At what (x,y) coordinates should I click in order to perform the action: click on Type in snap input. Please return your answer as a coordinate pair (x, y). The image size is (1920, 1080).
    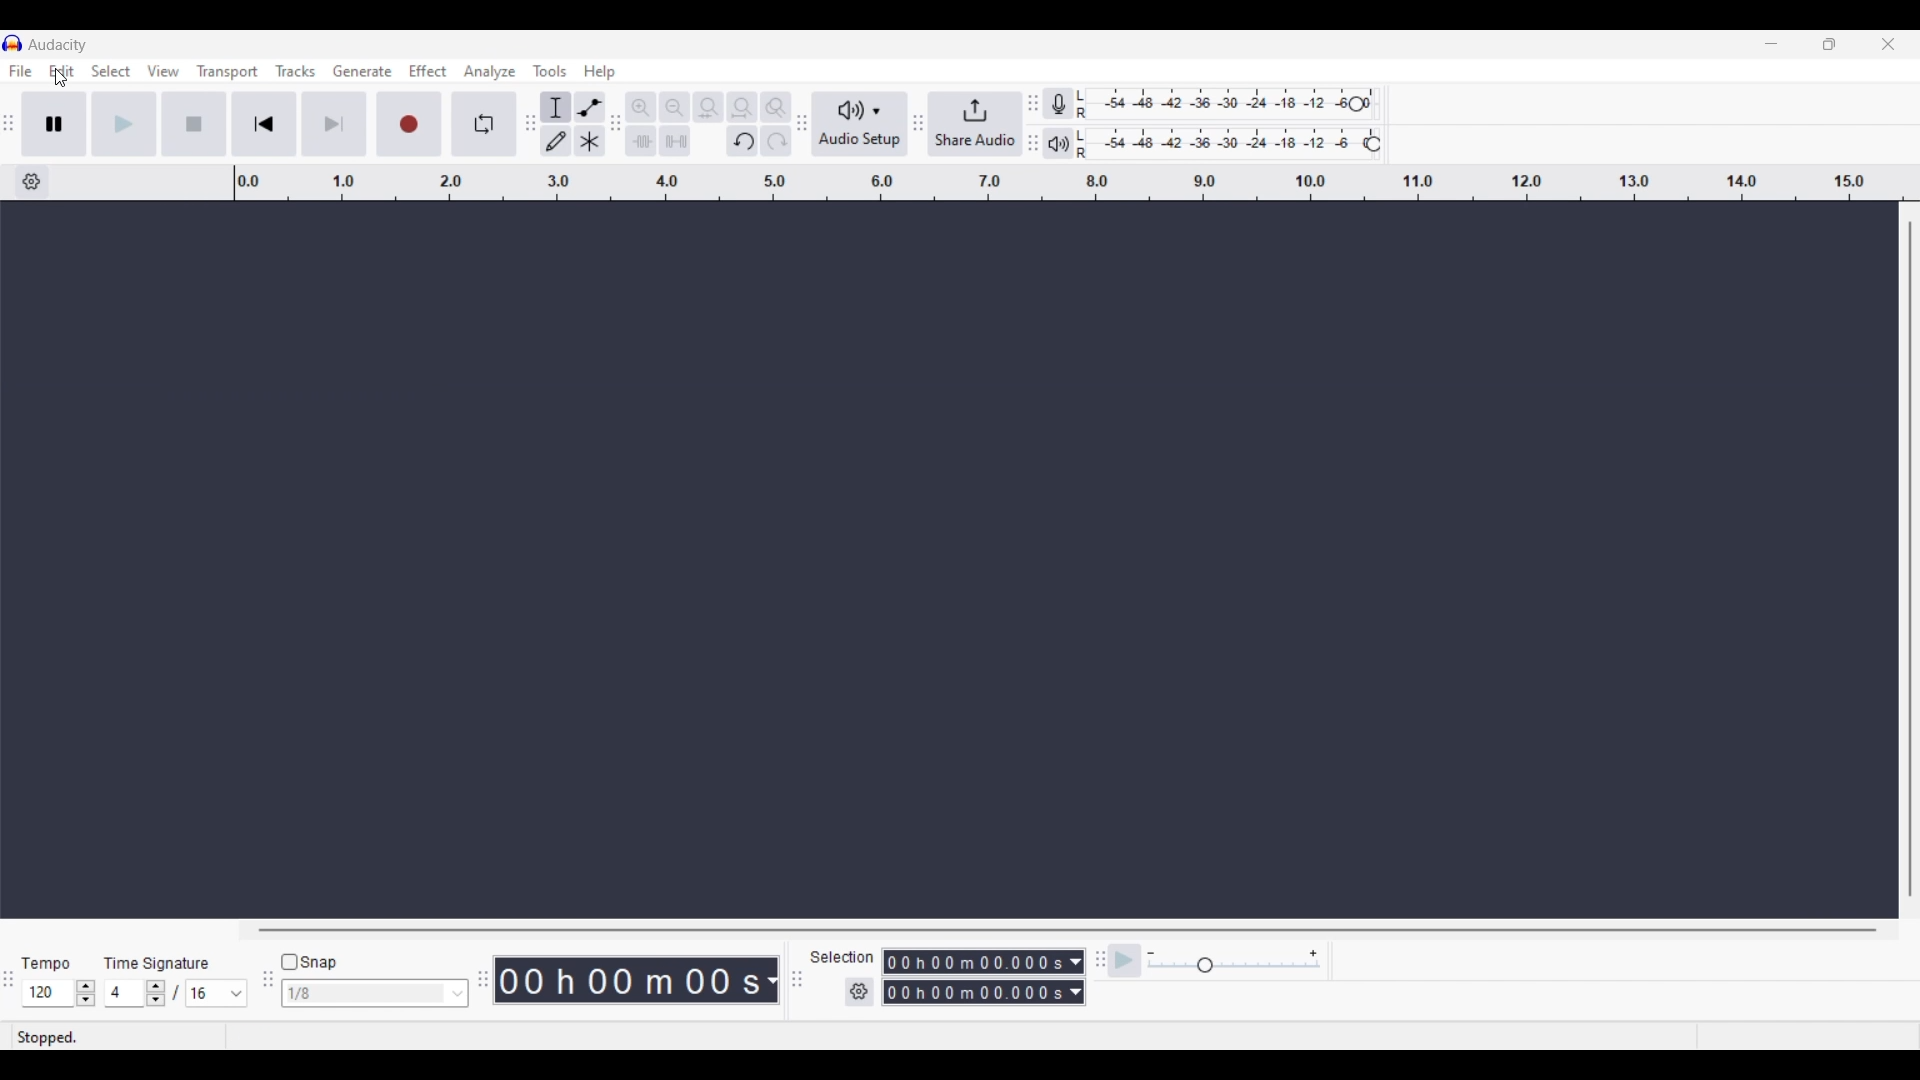
    Looking at the image, I should click on (365, 994).